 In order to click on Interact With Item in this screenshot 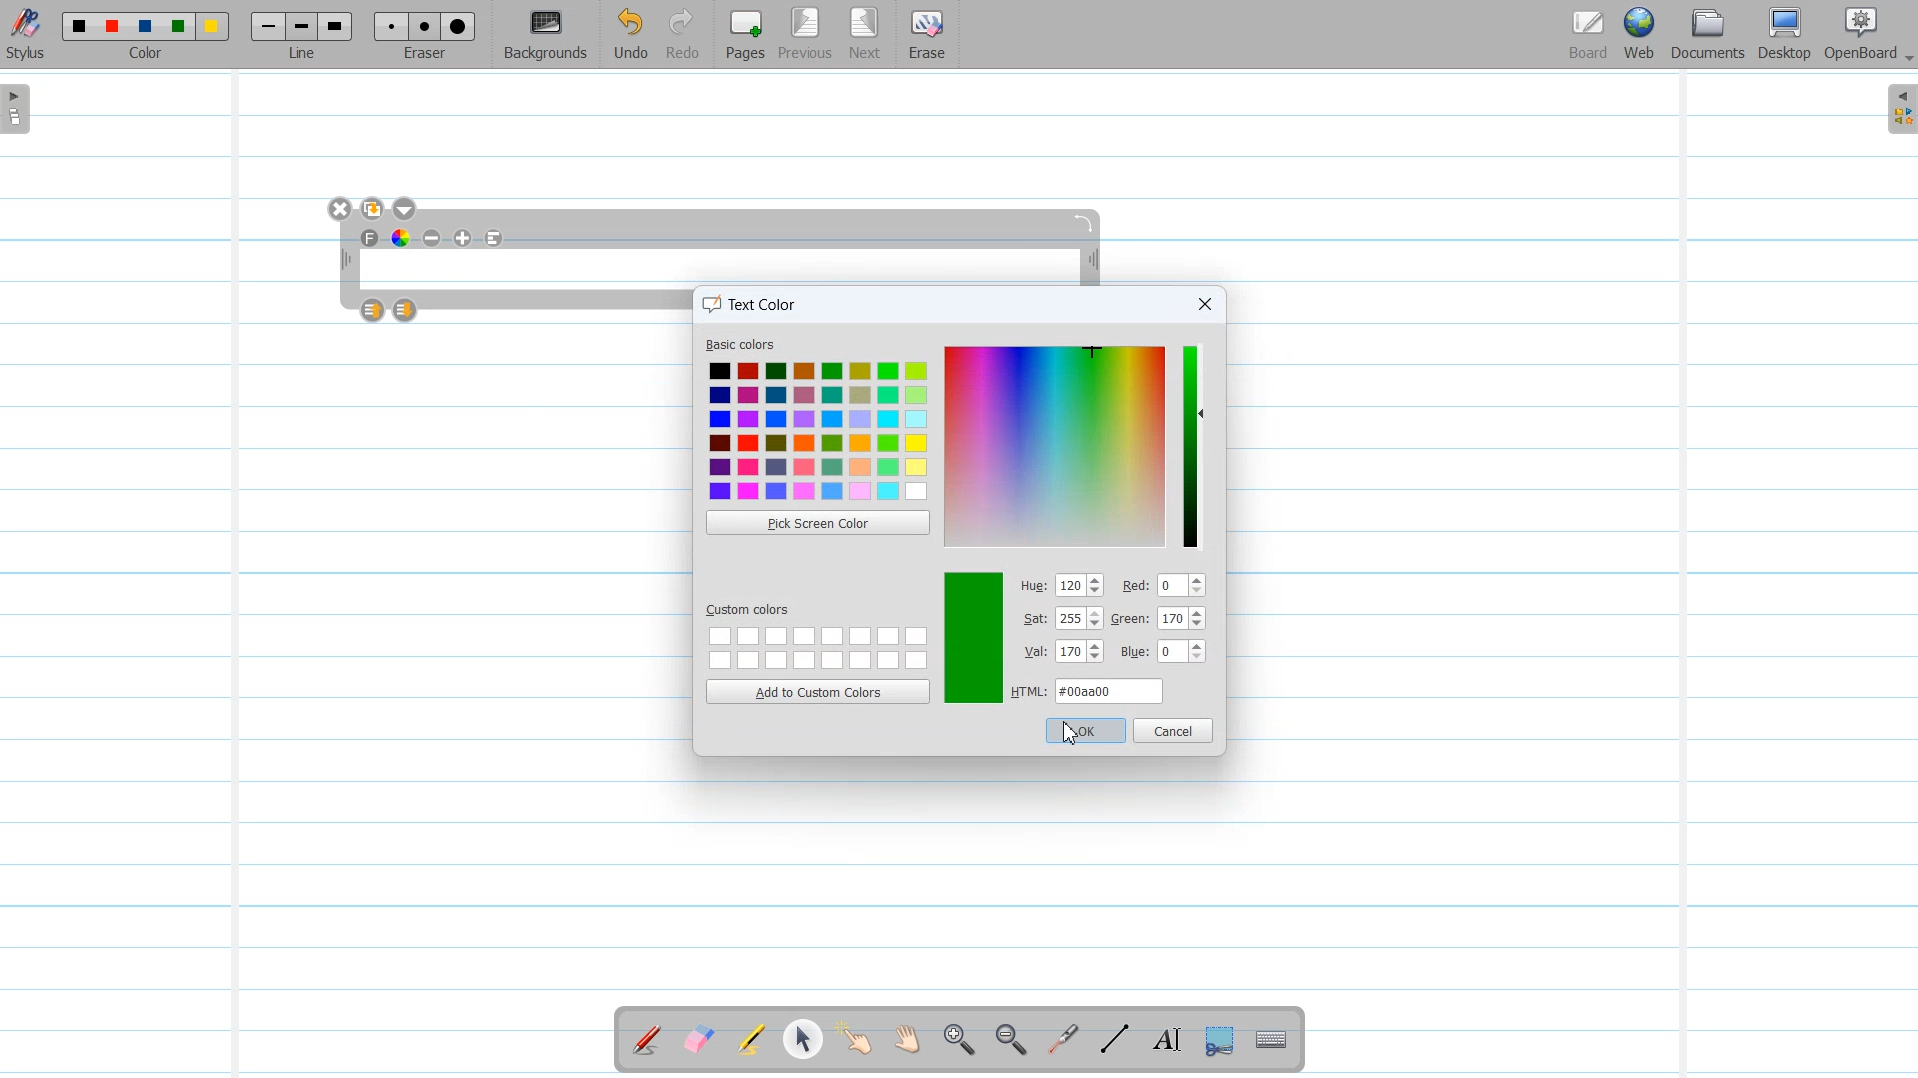, I will do `click(855, 1041)`.